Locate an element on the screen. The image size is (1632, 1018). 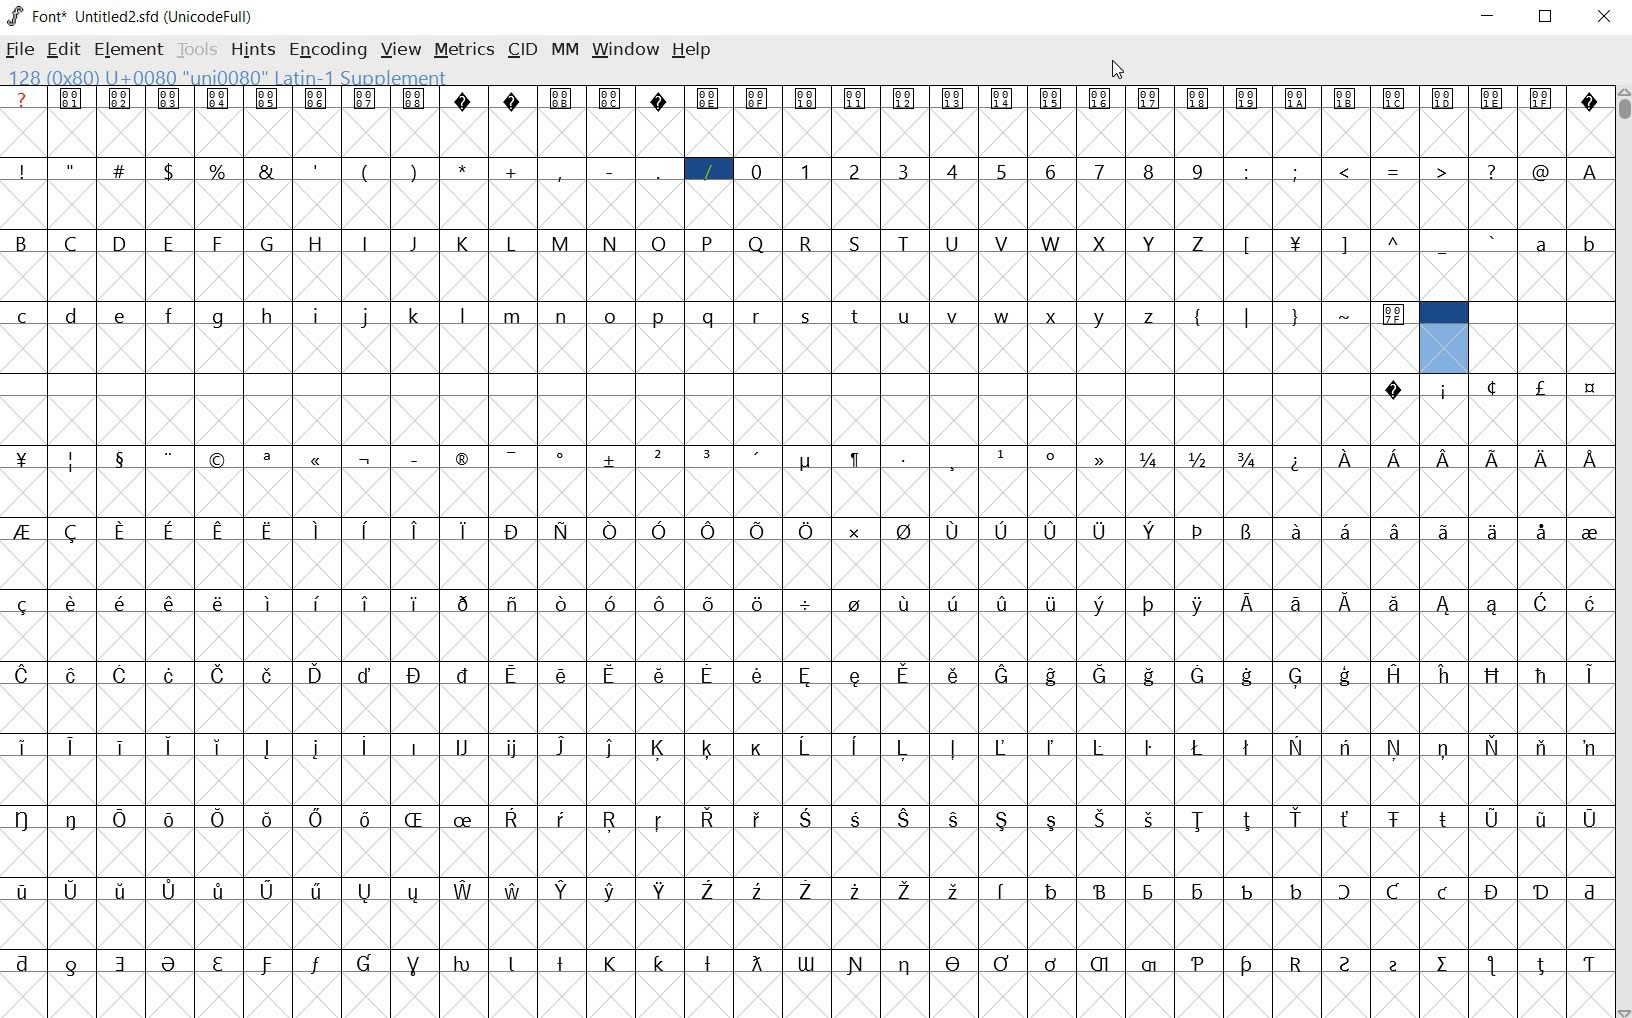
Symbol is located at coordinates (1396, 100).